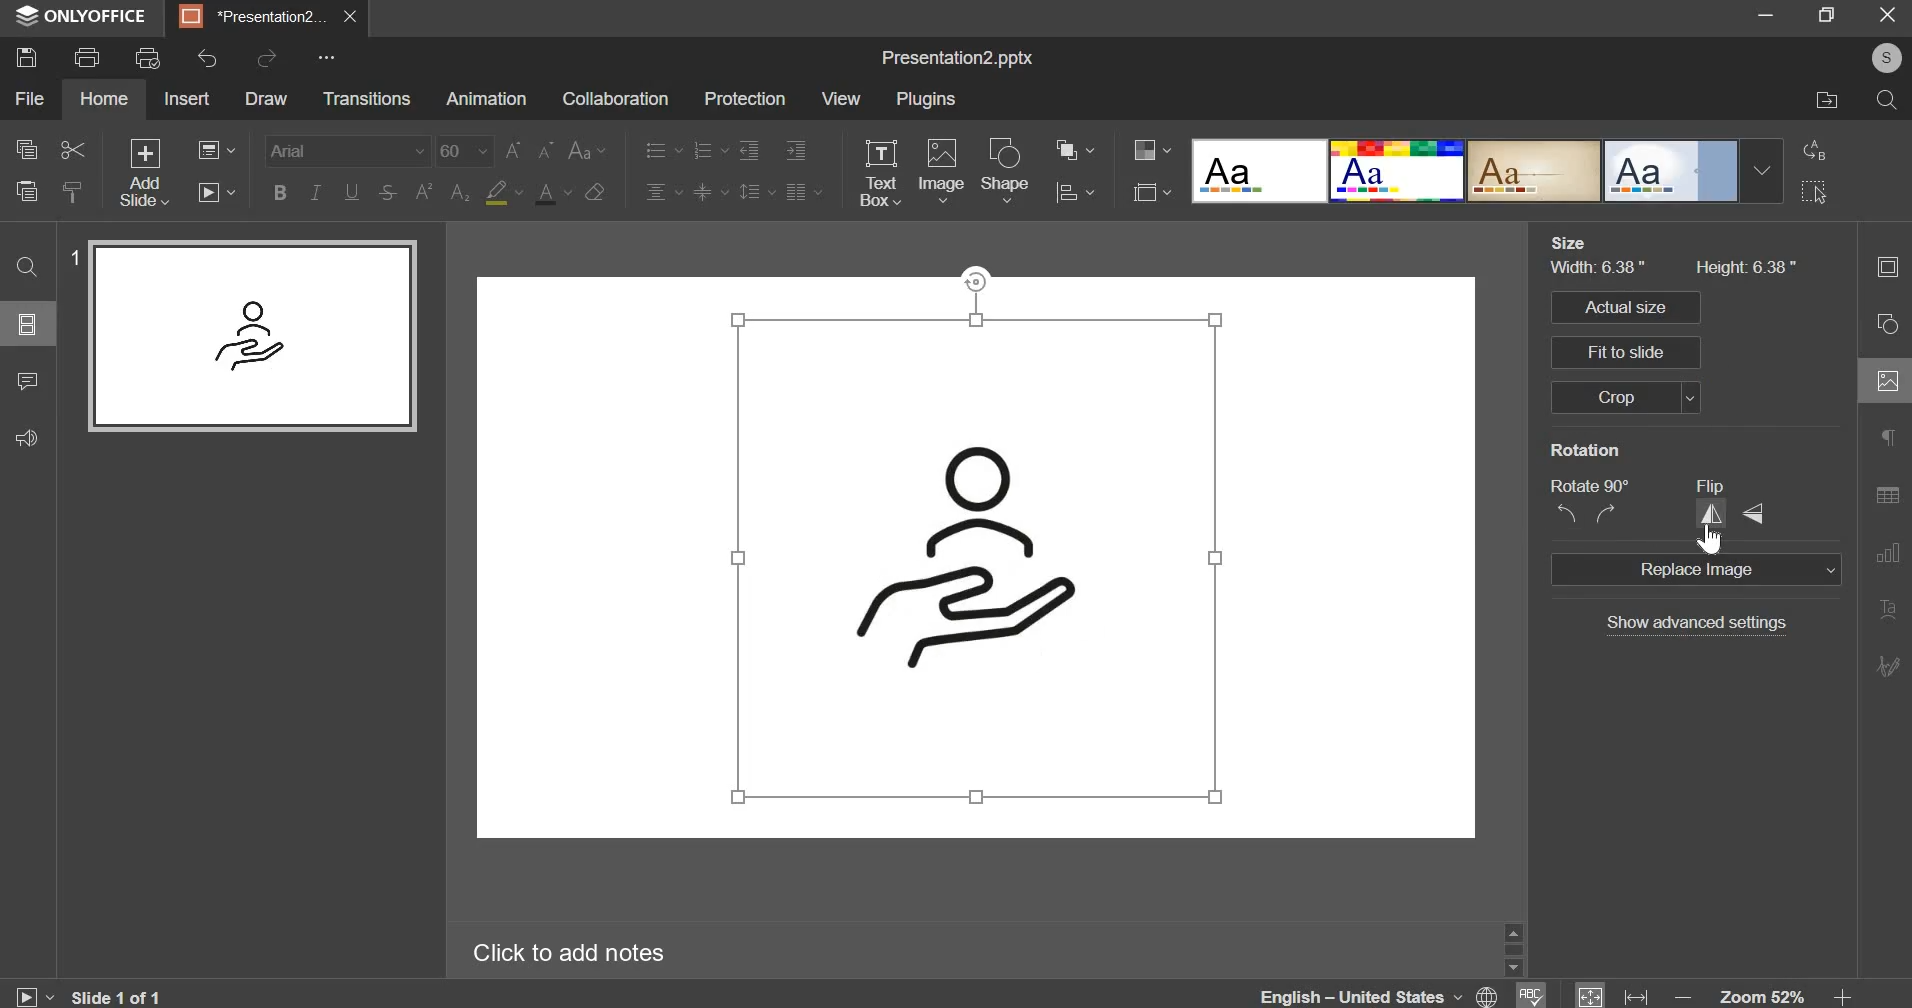 The height and width of the screenshot is (1008, 1912). I want to click on bold,italic,underline & strikethrough, so click(334, 192).